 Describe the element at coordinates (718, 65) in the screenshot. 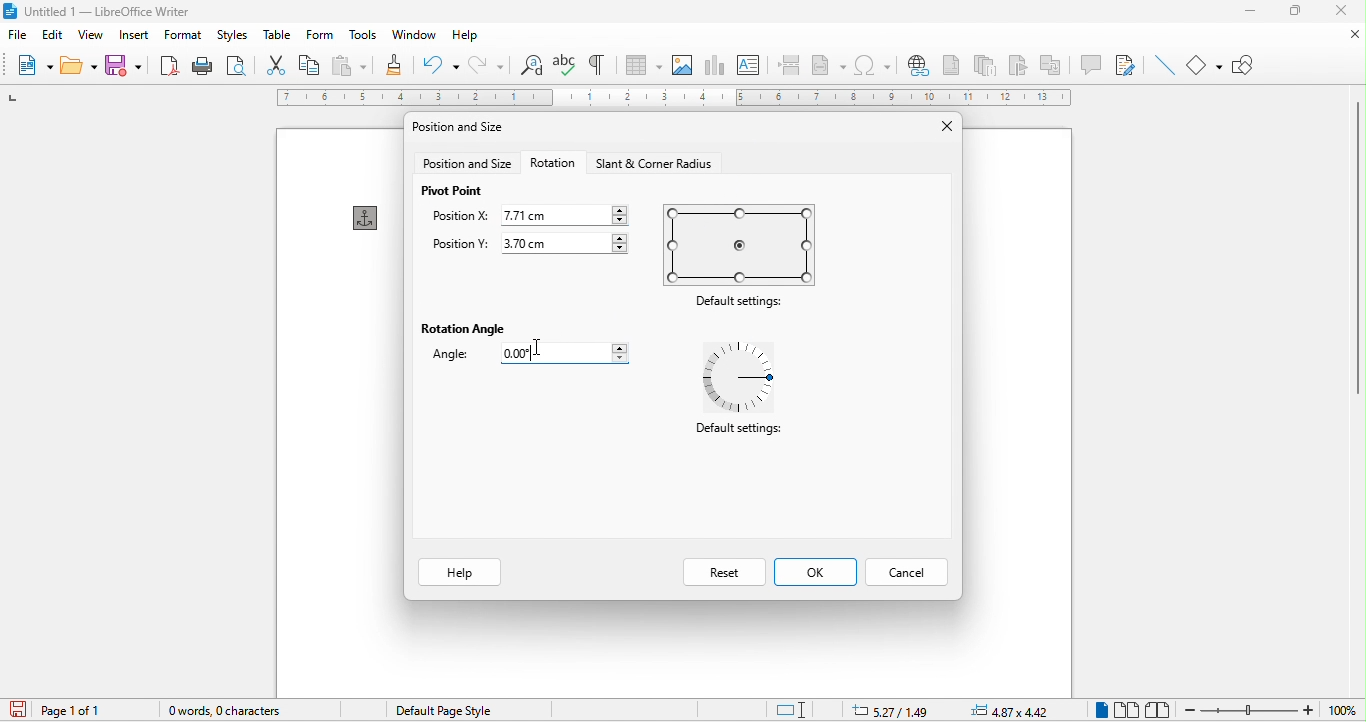

I see `chart` at that location.